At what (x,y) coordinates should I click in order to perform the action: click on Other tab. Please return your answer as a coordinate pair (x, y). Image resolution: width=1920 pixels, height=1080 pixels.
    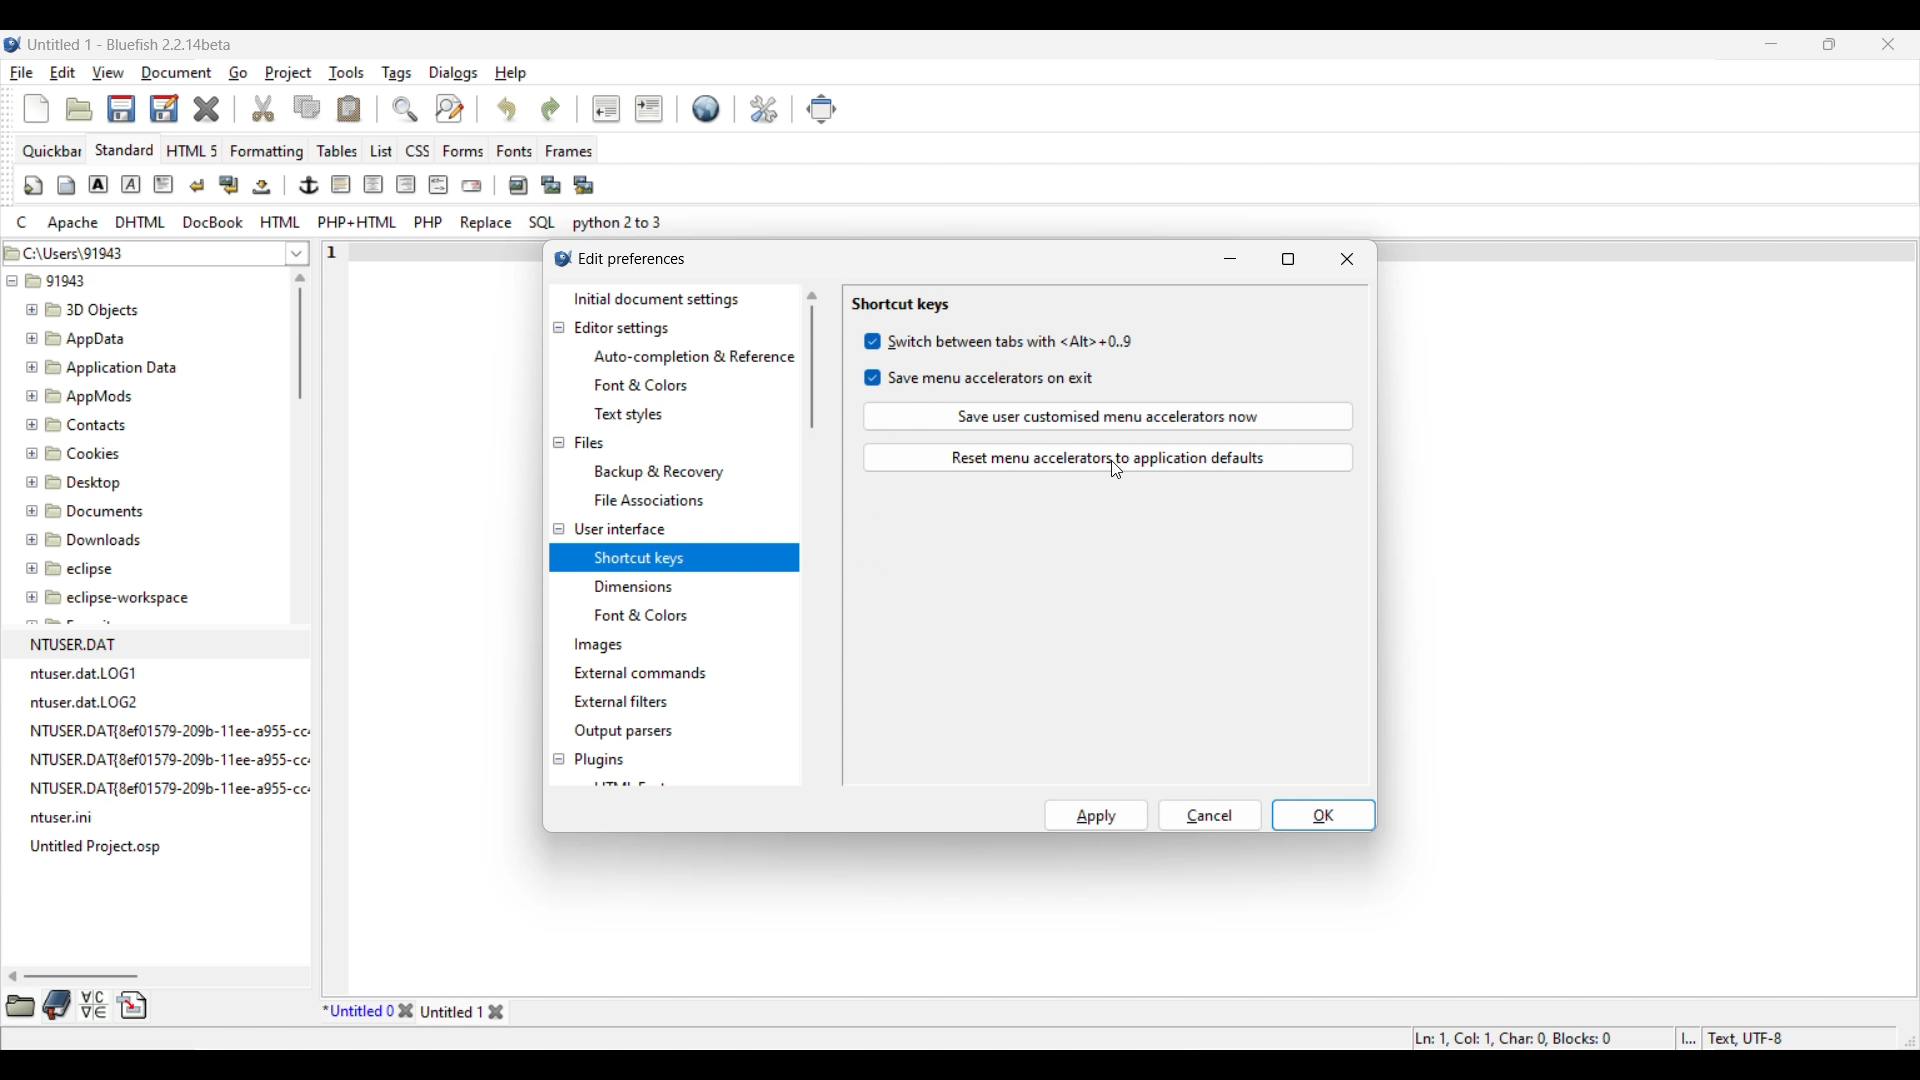
    Looking at the image, I should click on (464, 1011).